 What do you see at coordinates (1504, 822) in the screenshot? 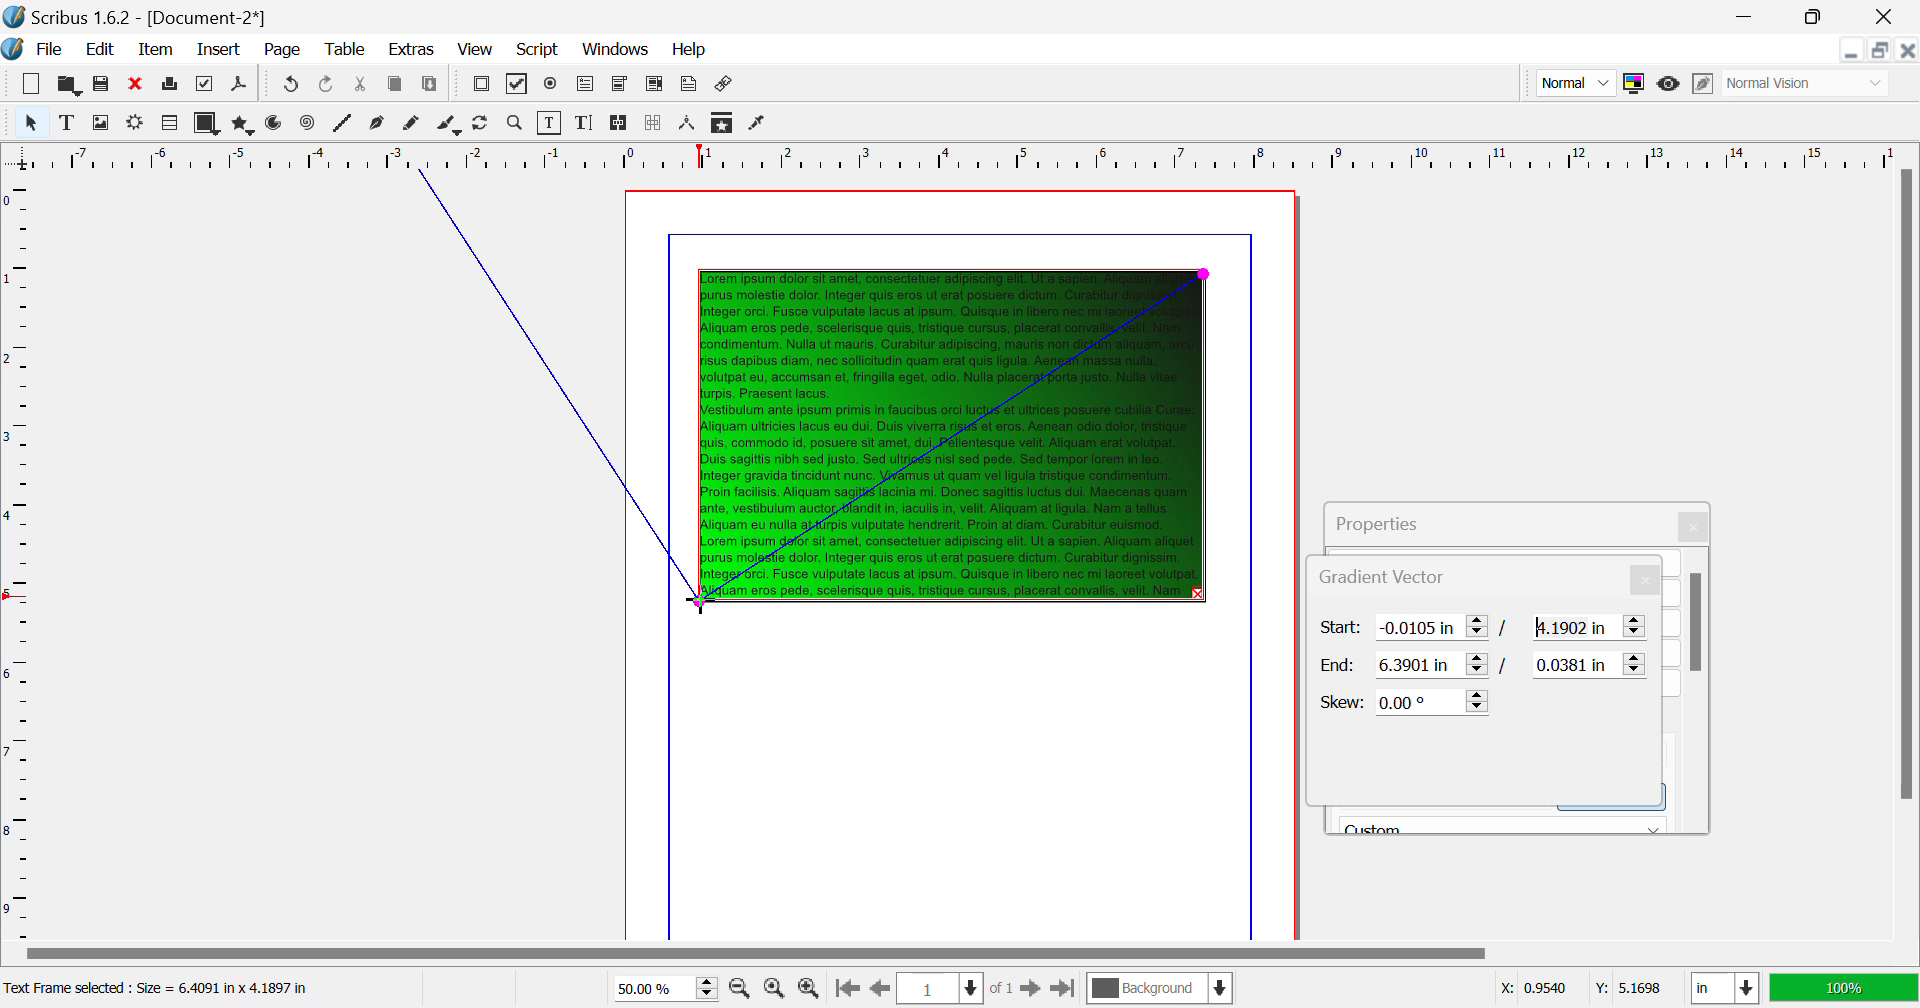
I see `Black` at bounding box center [1504, 822].